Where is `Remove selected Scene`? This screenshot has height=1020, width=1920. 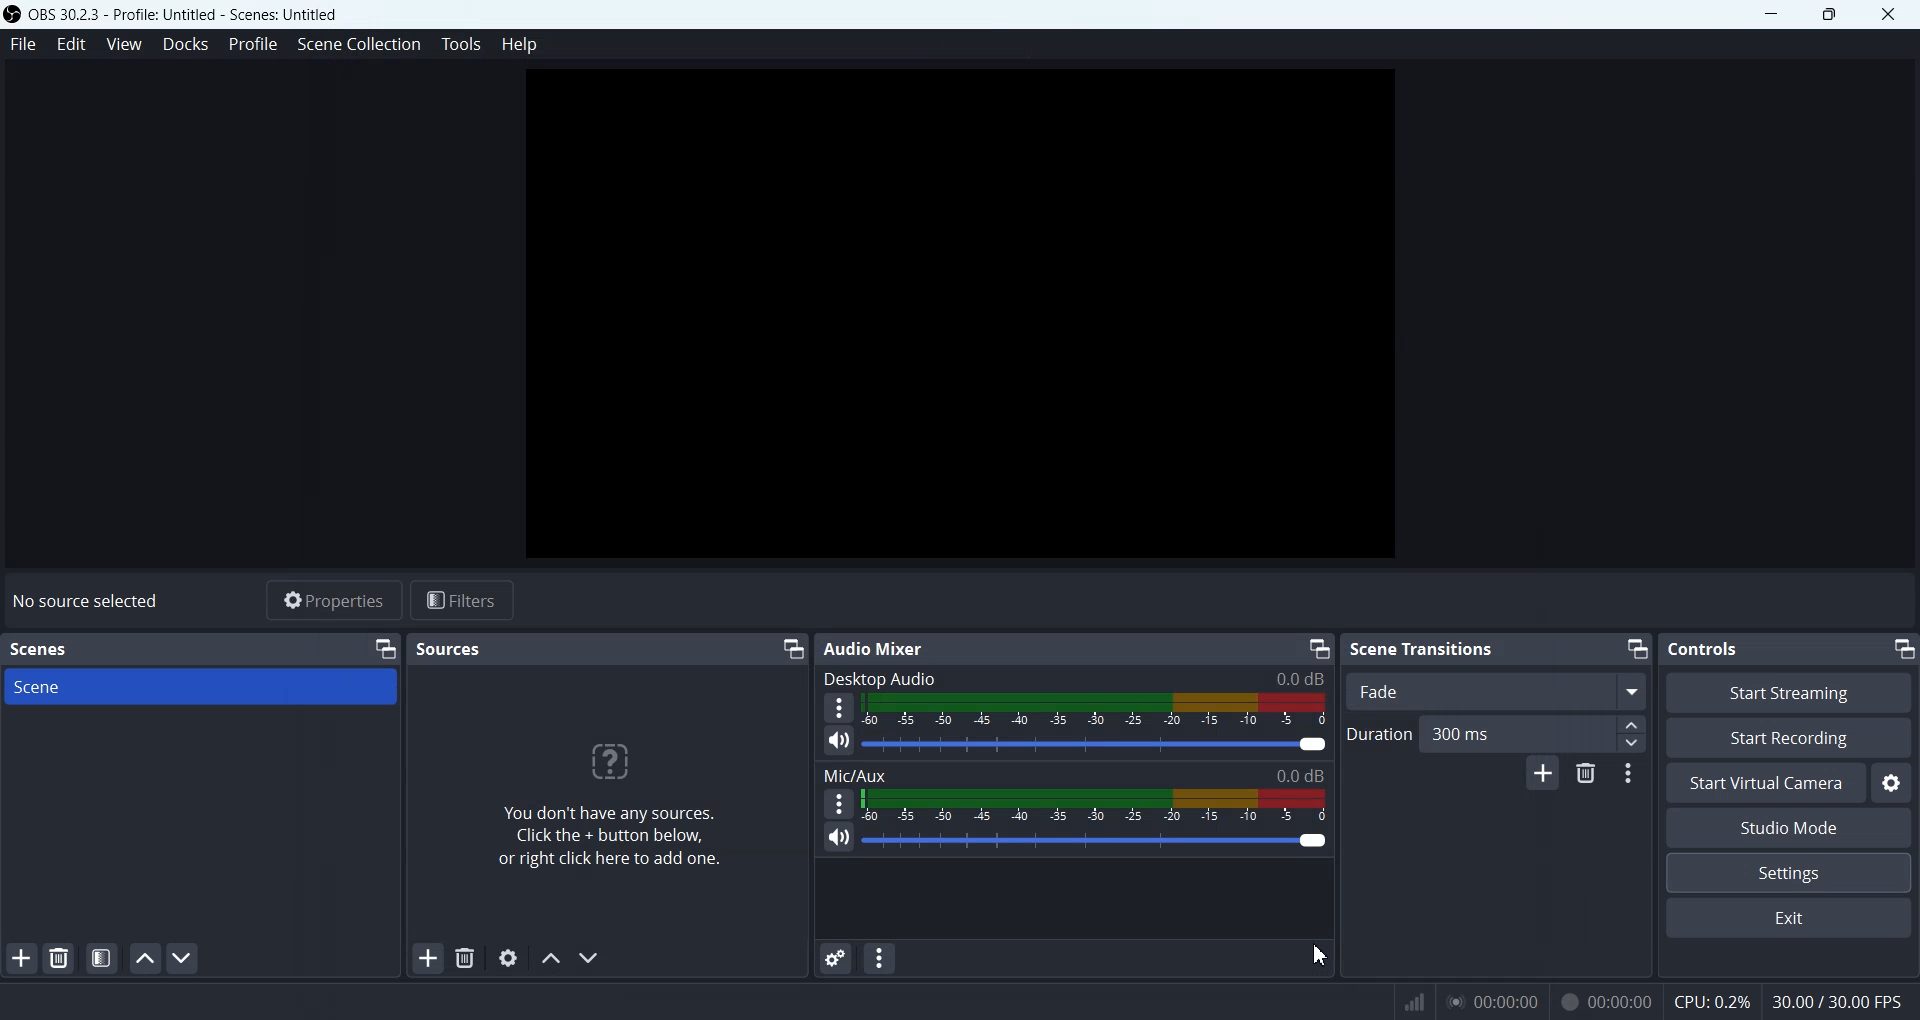
Remove selected Scene is located at coordinates (60, 958).